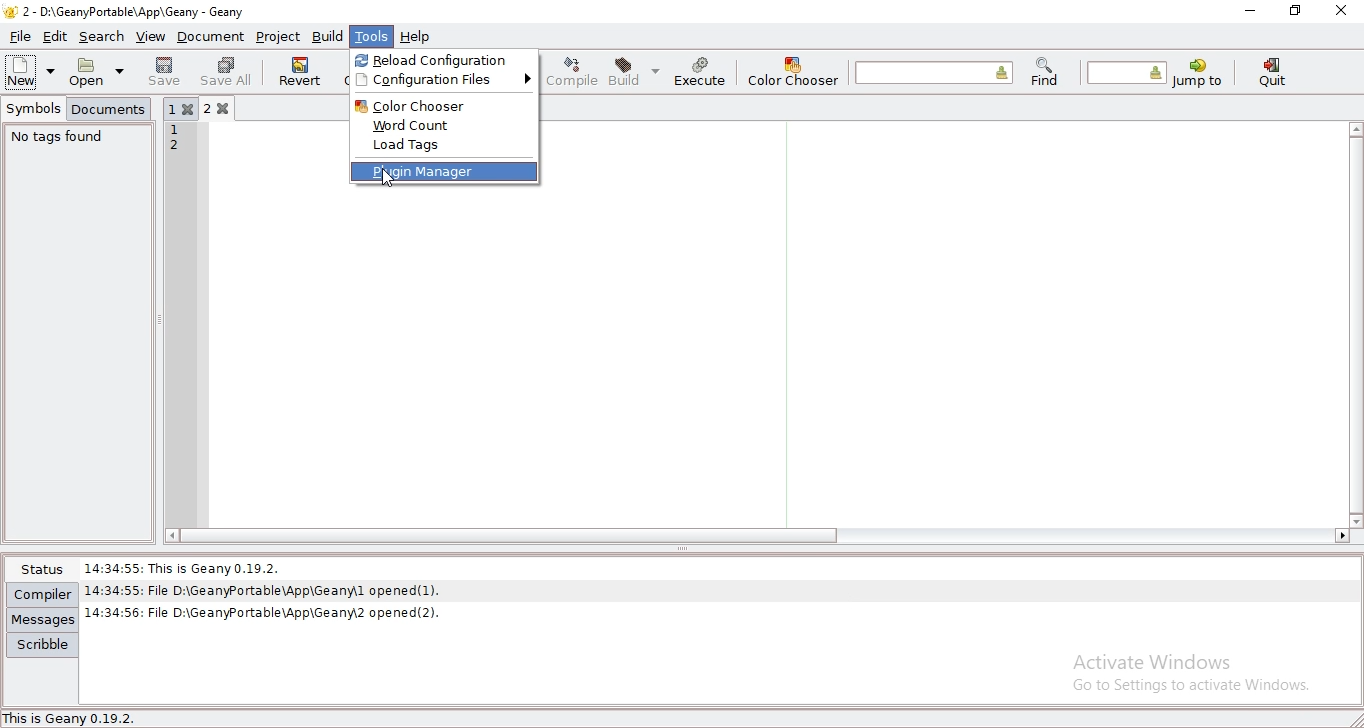  What do you see at coordinates (795, 71) in the screenshot?
I see `color chooser` at bounding box center [795, 71].